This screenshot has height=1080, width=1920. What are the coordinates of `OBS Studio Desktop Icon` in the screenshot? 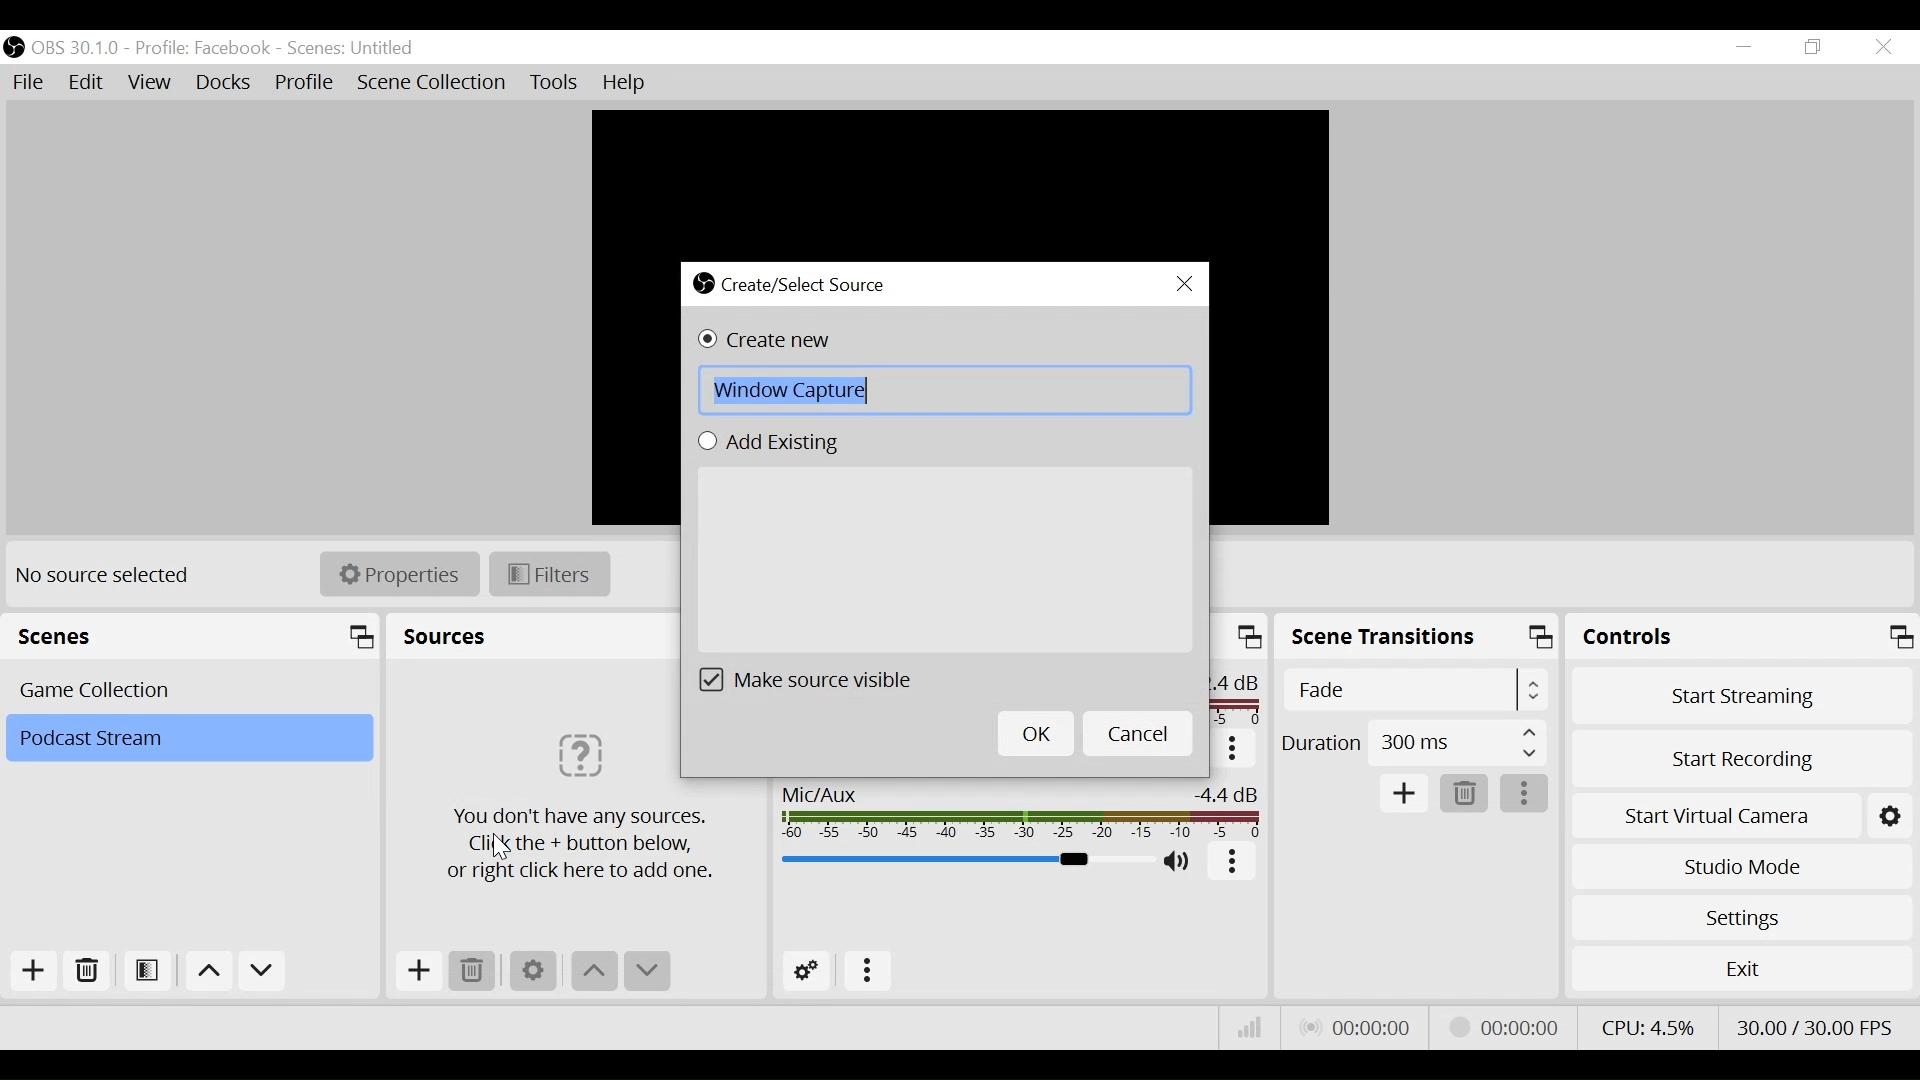 It's located at (15, 48).